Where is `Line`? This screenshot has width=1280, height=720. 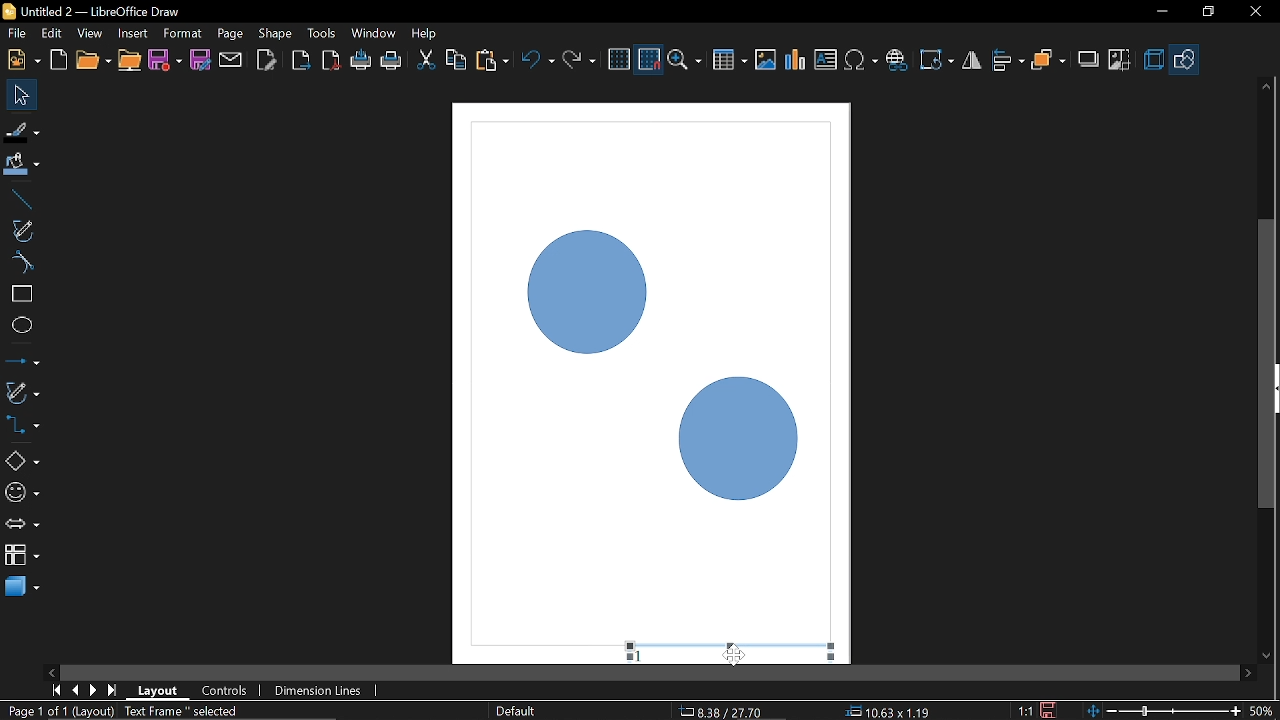 Line is located at coordinates (19, 200).